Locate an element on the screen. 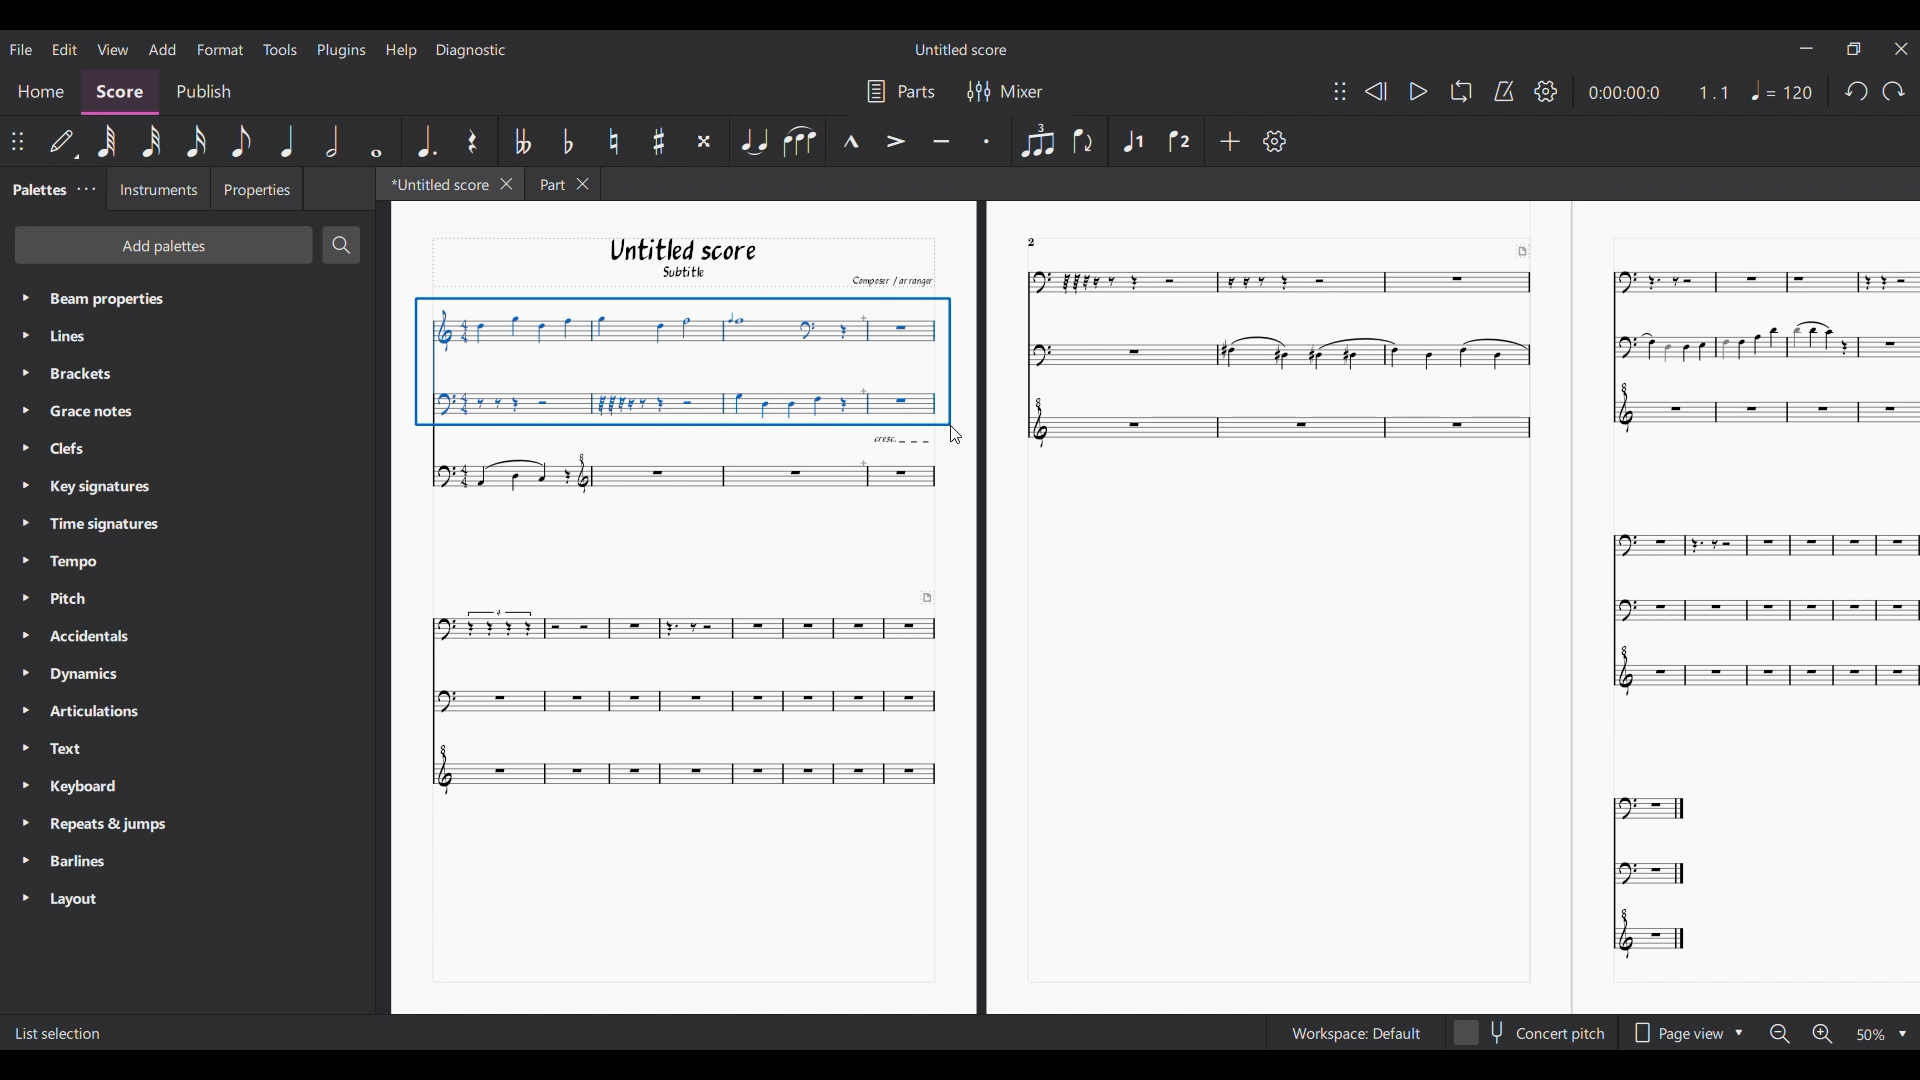  Add is located at coordinates (1229, 140).